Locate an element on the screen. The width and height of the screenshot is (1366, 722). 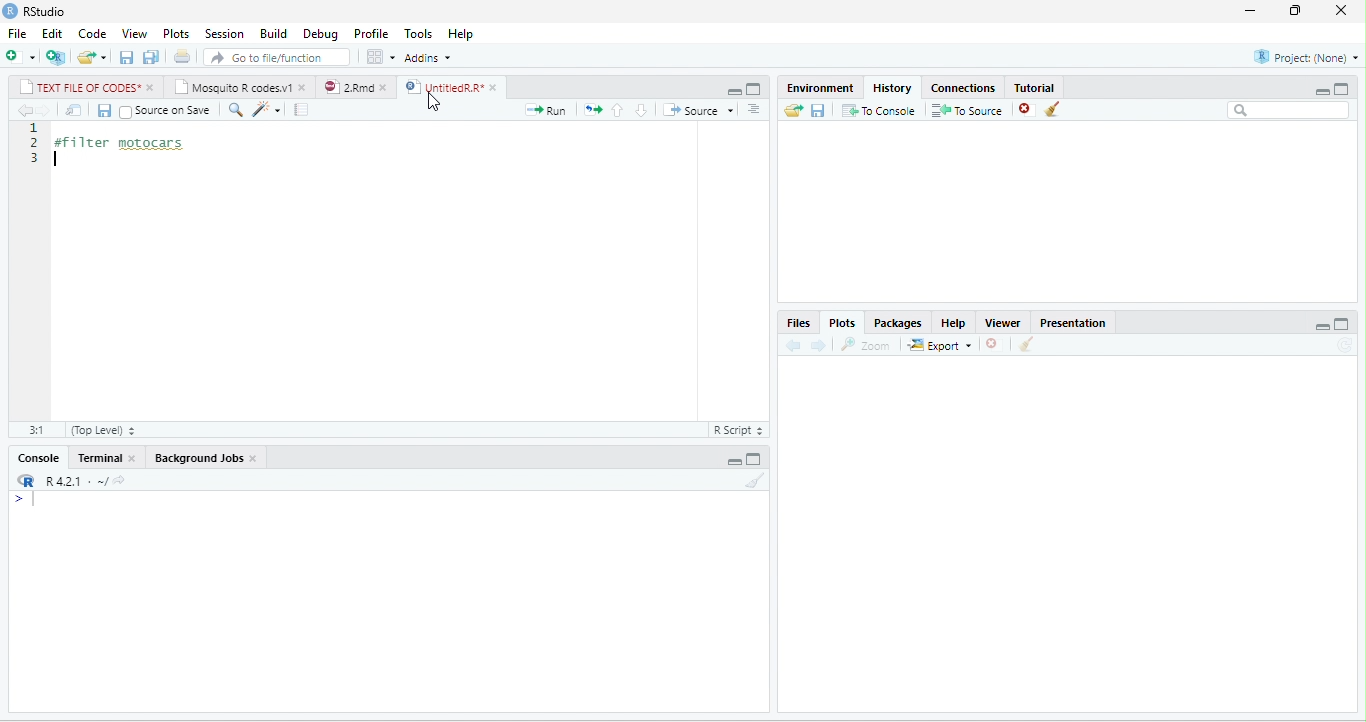
options is located at coordinates (380, 56).